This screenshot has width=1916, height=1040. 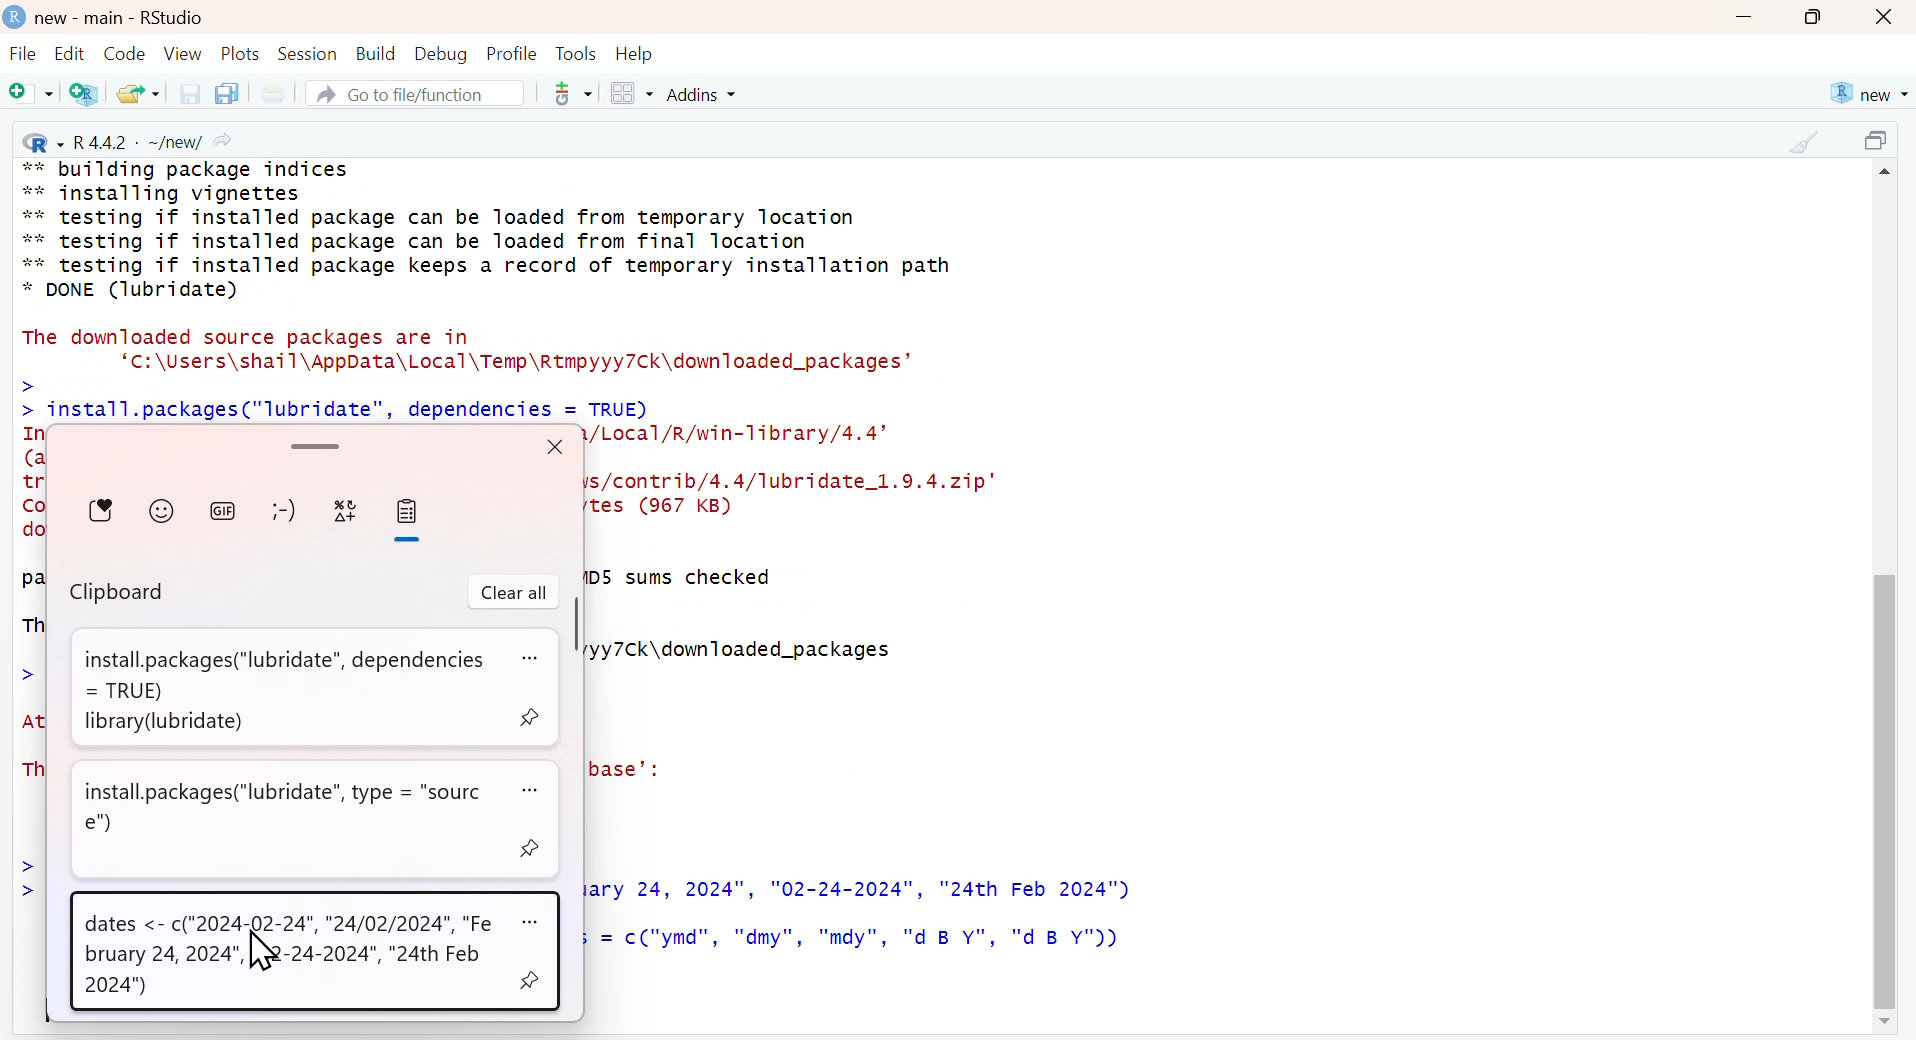 What do you see at coordinates (533, 660) in the screenshot?
I see `more options` at bounding box center [533, 660].